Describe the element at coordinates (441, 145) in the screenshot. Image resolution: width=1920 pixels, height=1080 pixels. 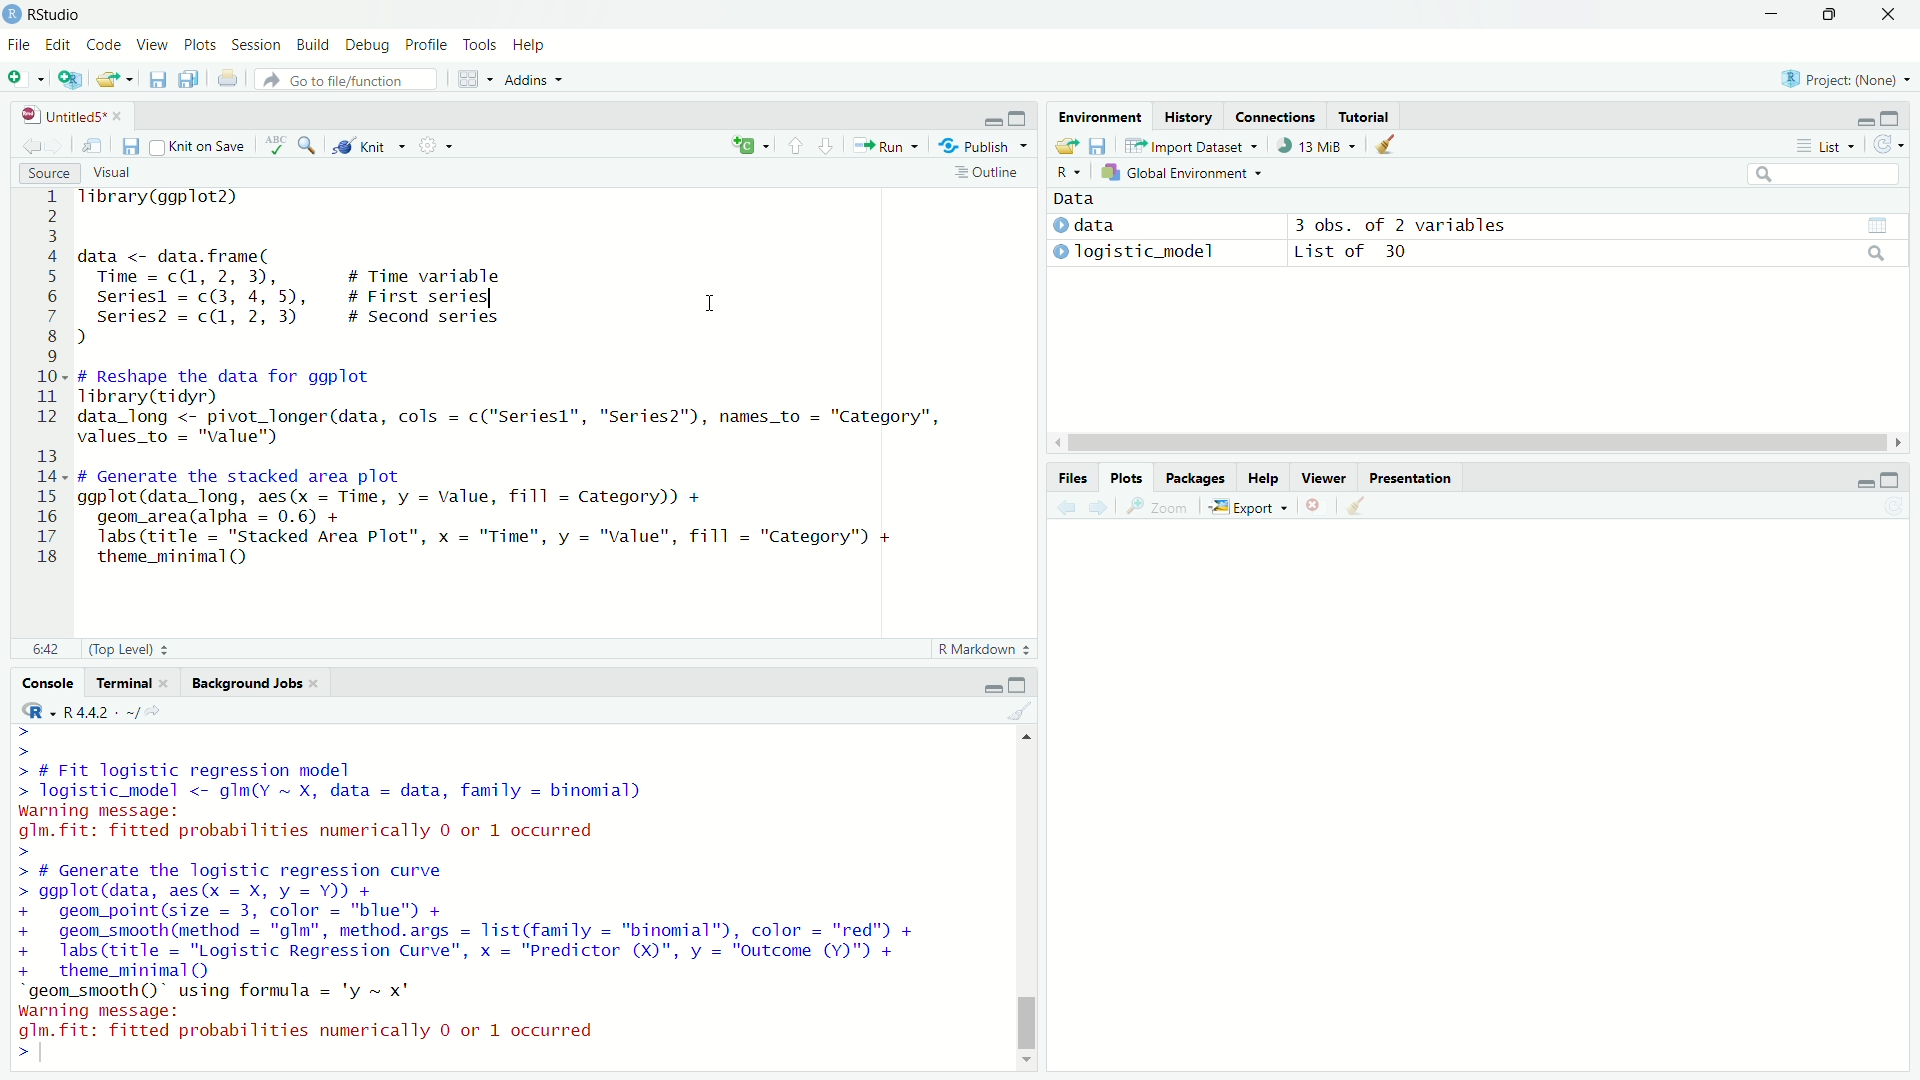
I see `settings` at that location.